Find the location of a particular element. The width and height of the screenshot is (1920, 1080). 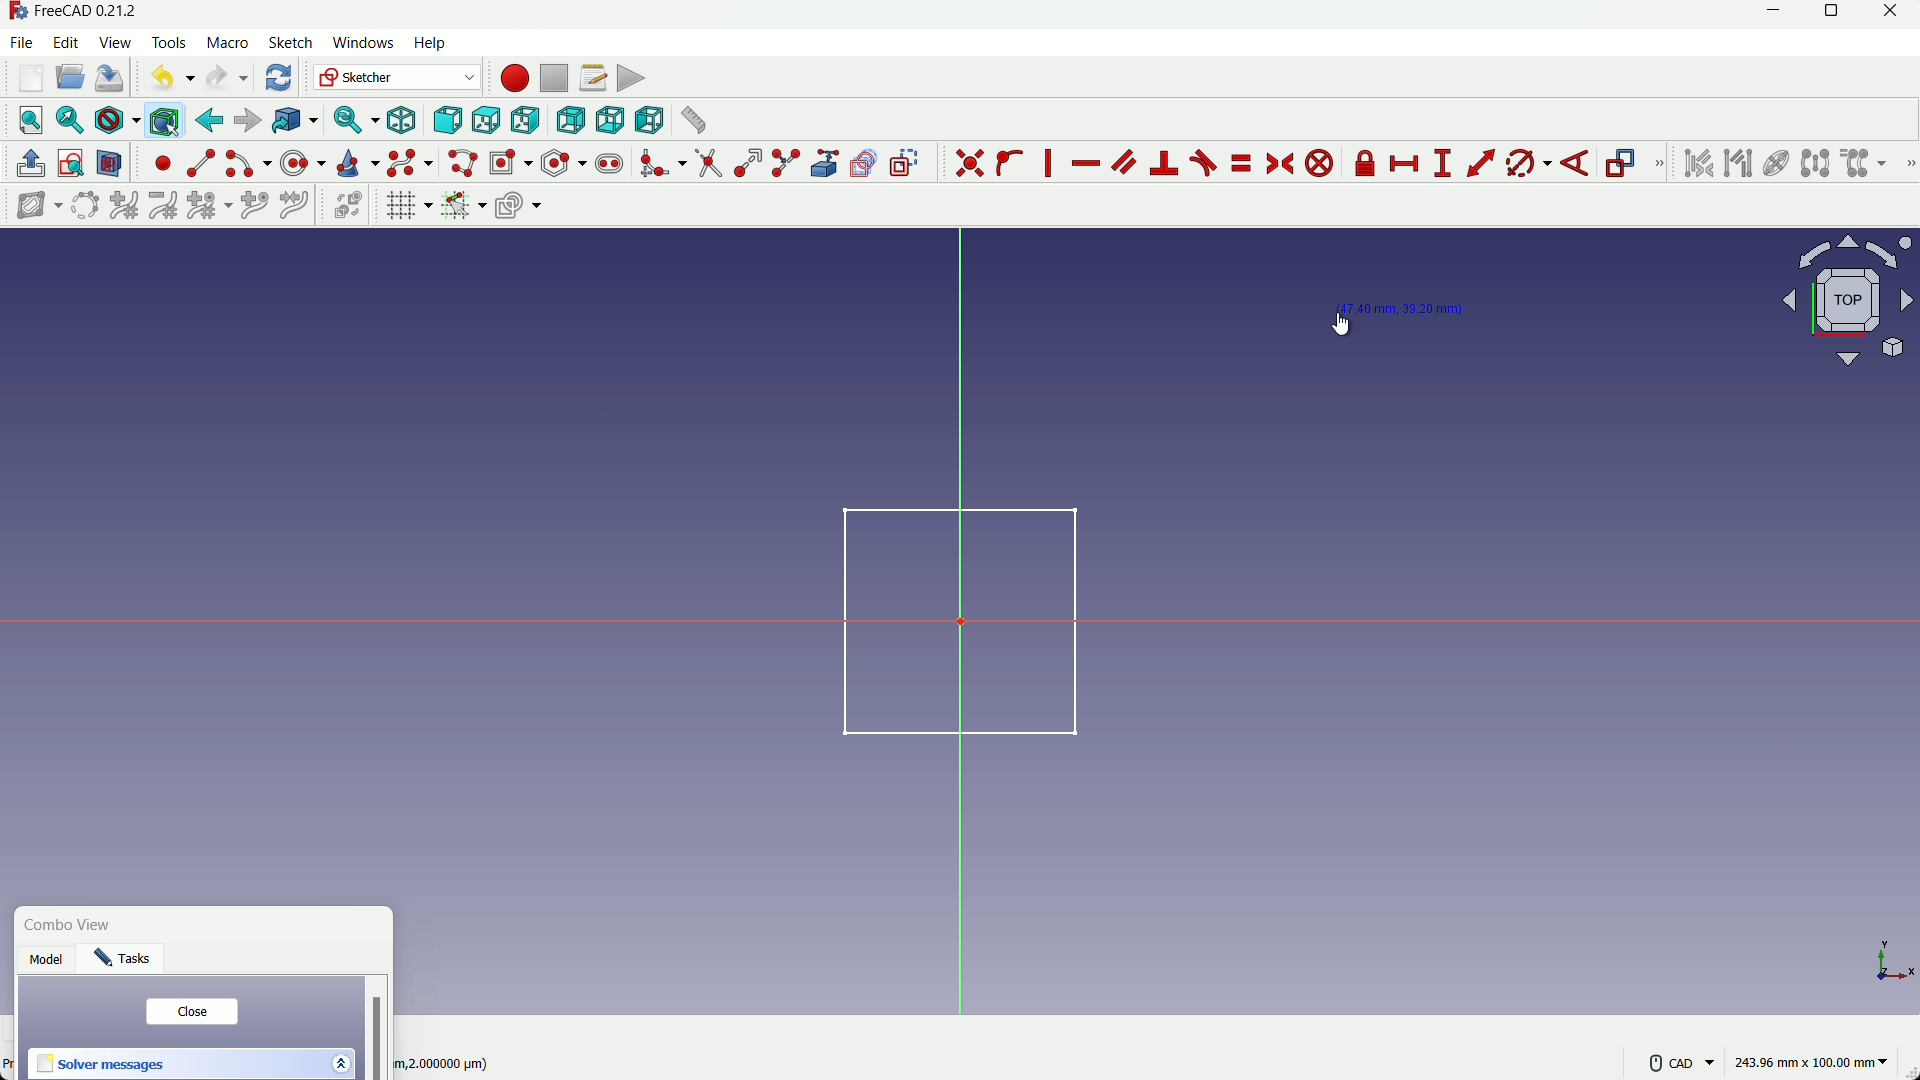

view menu is located at coordinates (118, 43).